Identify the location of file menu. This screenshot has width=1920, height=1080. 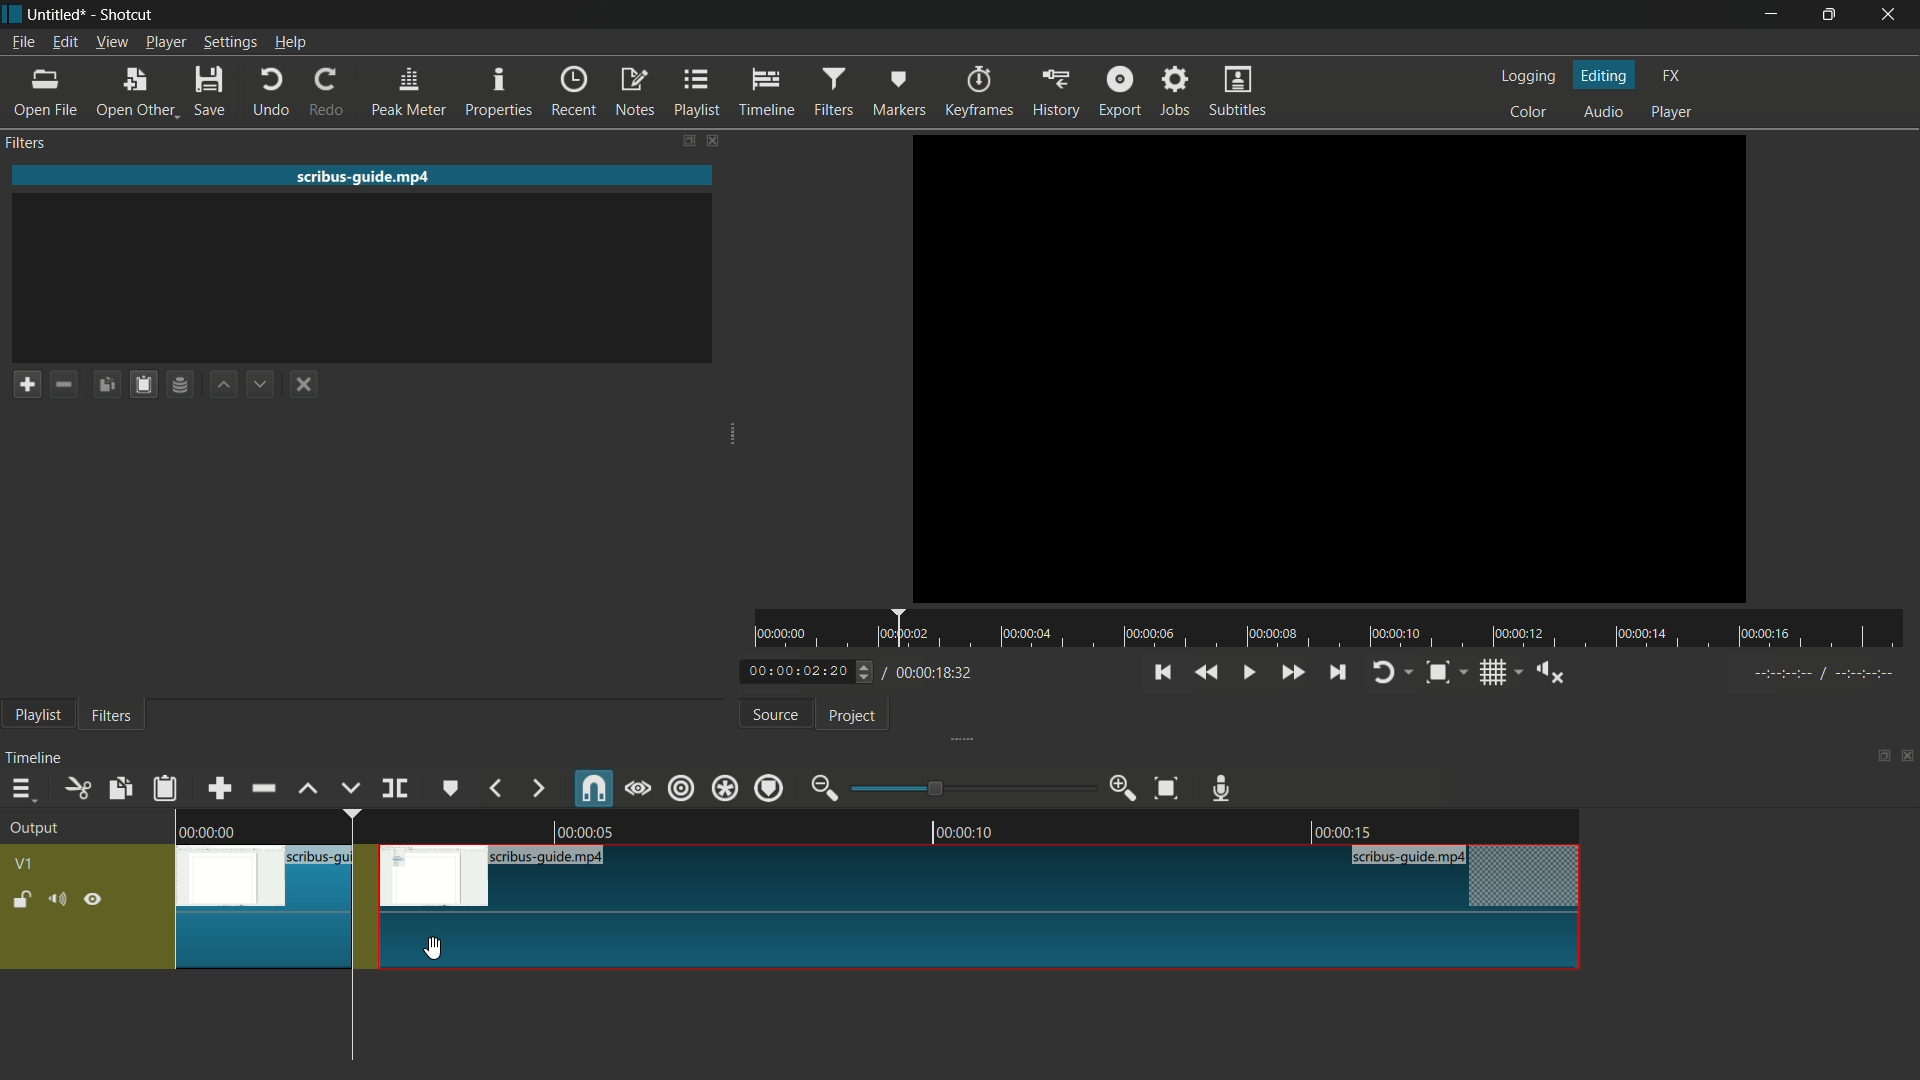
(22, 42).